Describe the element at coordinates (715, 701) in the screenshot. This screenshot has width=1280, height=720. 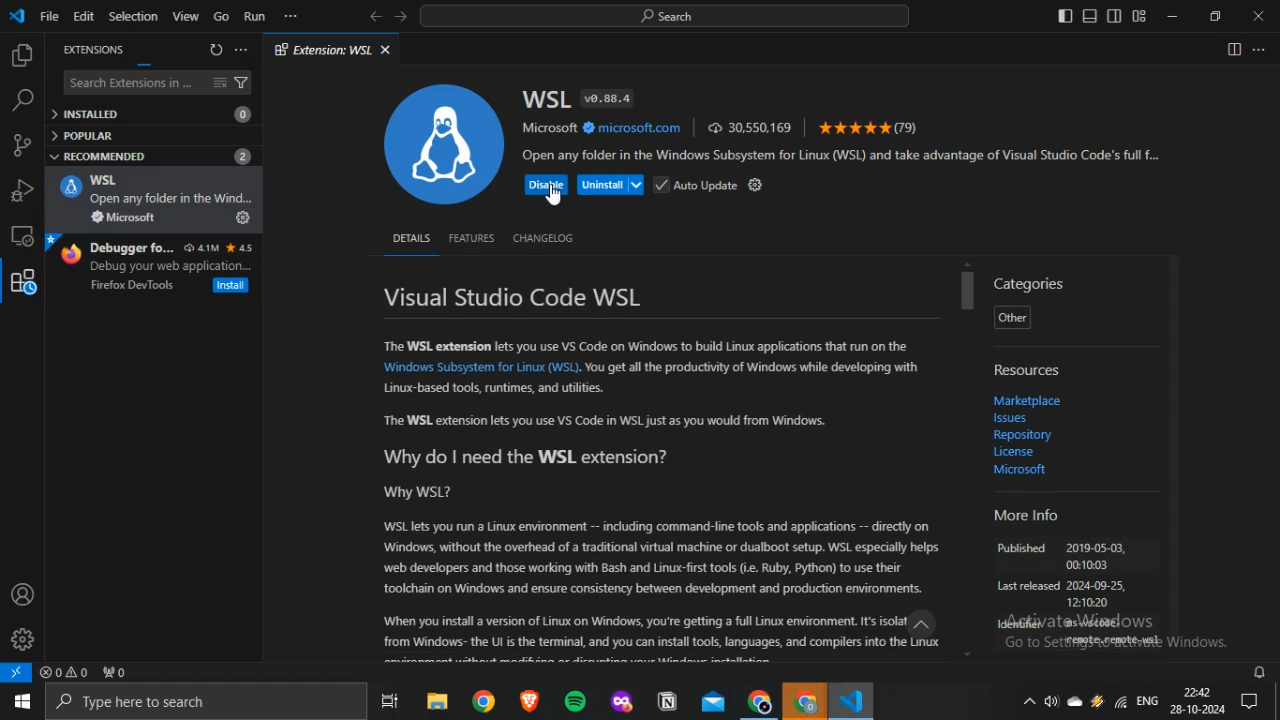
I see `outlook` at that location.